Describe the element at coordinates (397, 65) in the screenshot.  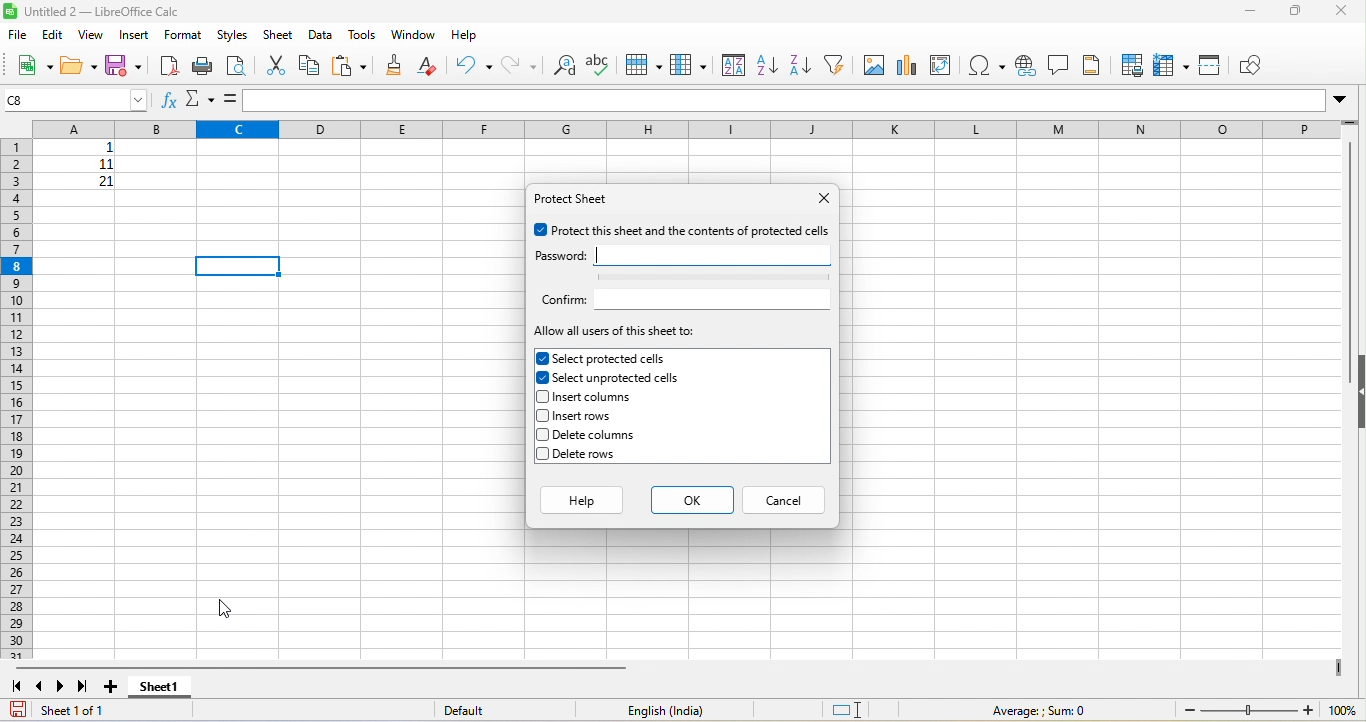
I see `clone` at that location.